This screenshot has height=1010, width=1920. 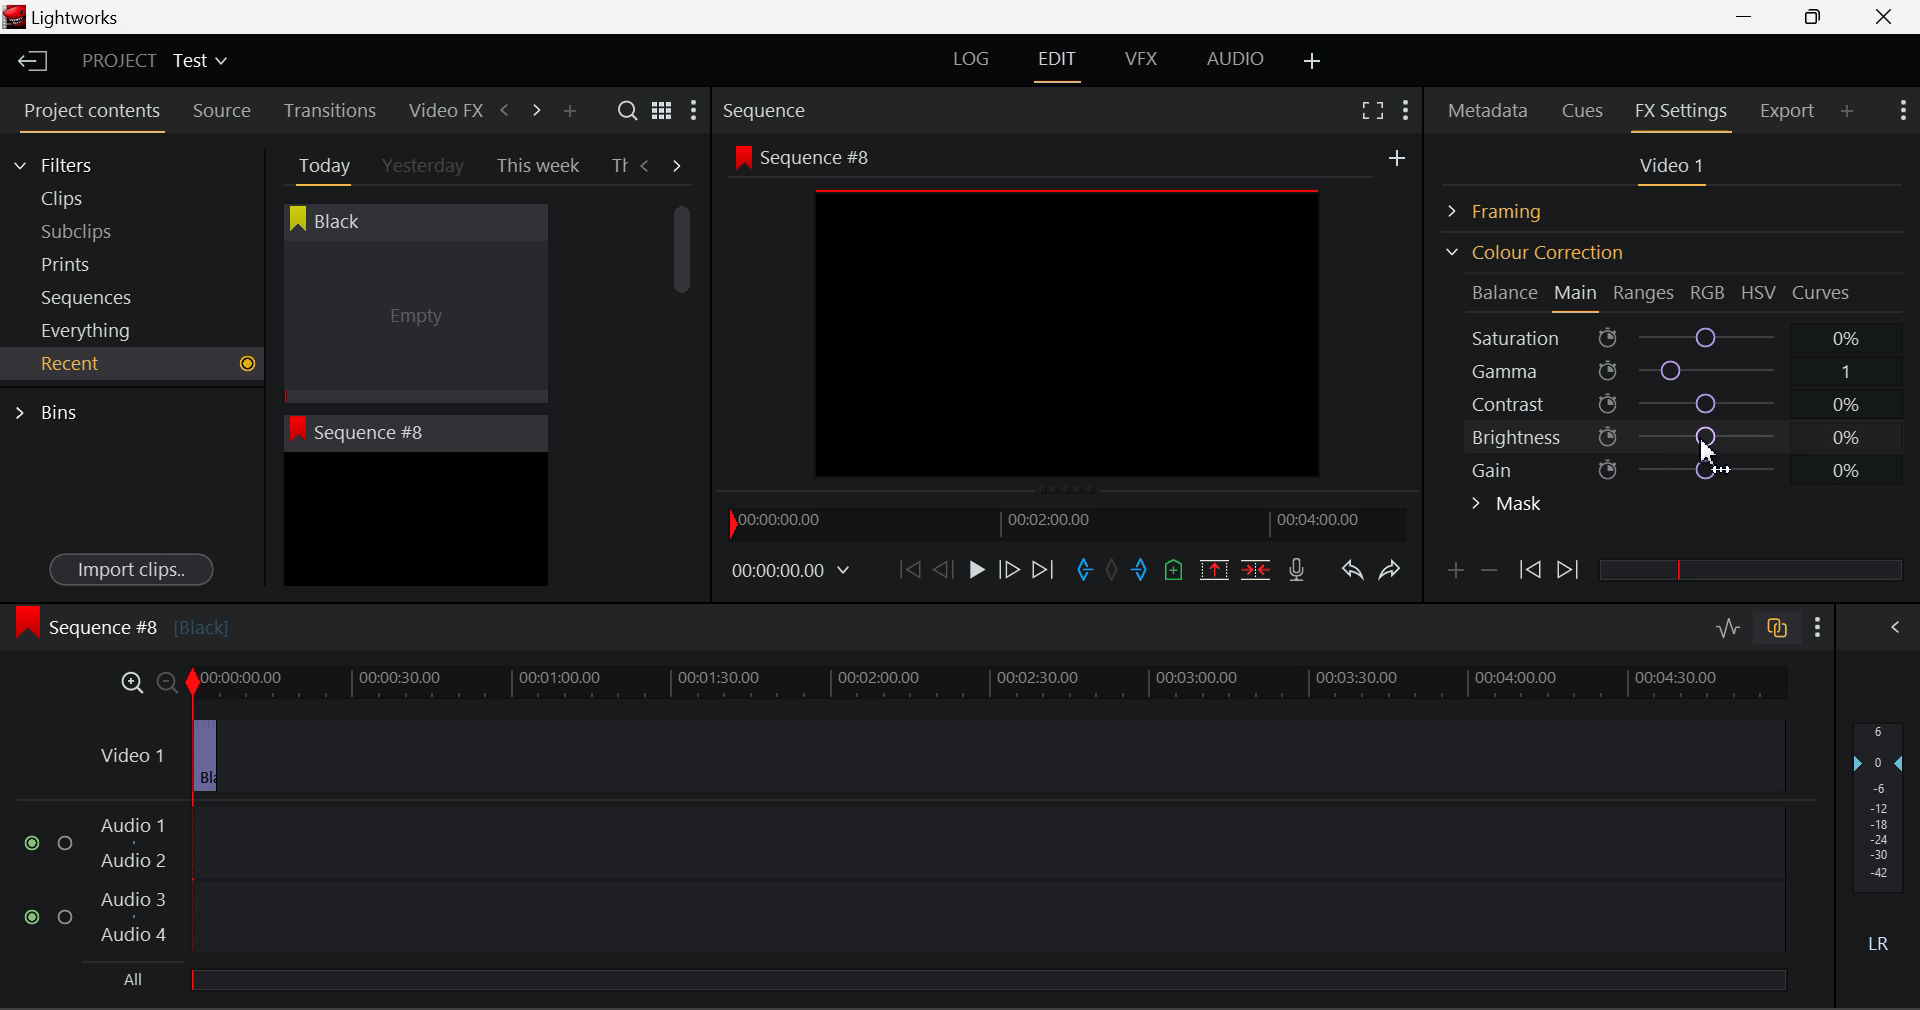 What do you see at coordinates (415, 523) in the screenshot?
I see `Recent Clip` at bounding box center [415, 523].